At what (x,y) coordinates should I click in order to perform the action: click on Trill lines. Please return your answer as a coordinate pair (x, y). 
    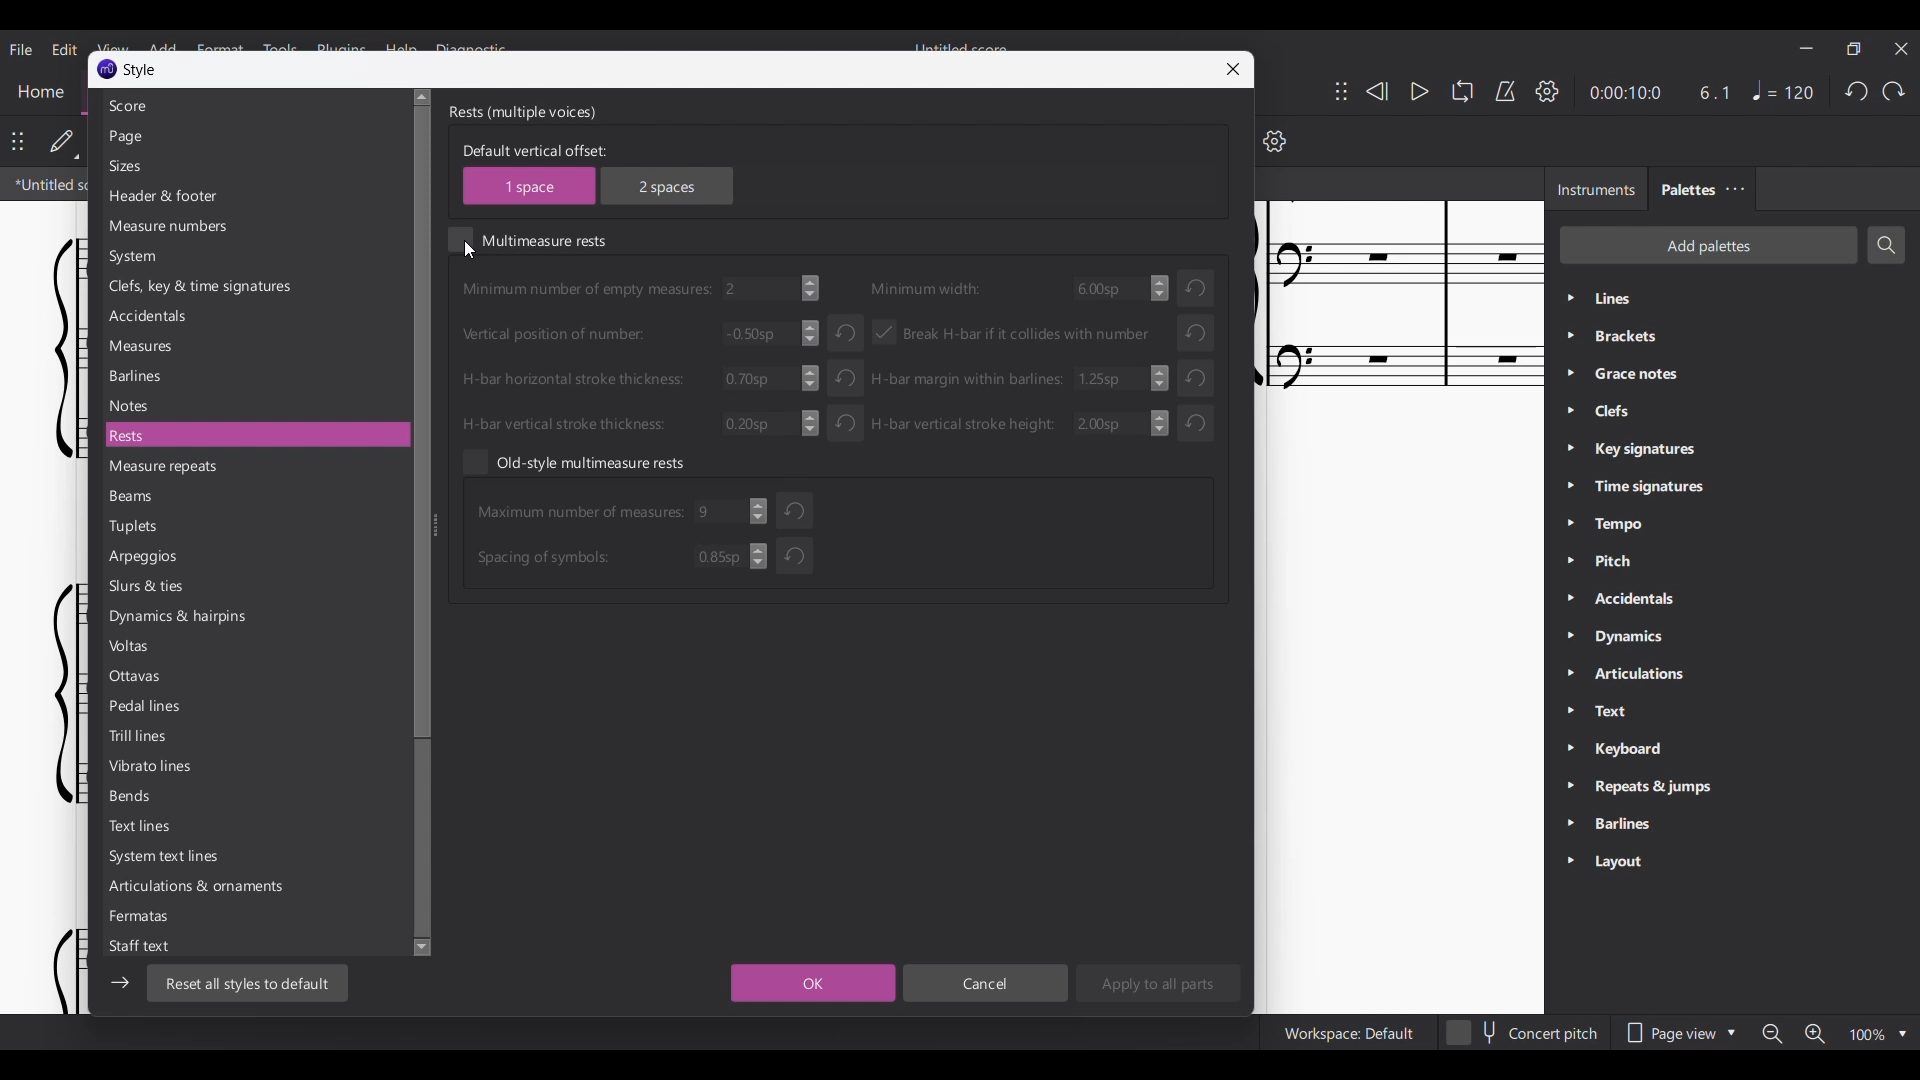
    Looking at the image, I should click on (253, 736).